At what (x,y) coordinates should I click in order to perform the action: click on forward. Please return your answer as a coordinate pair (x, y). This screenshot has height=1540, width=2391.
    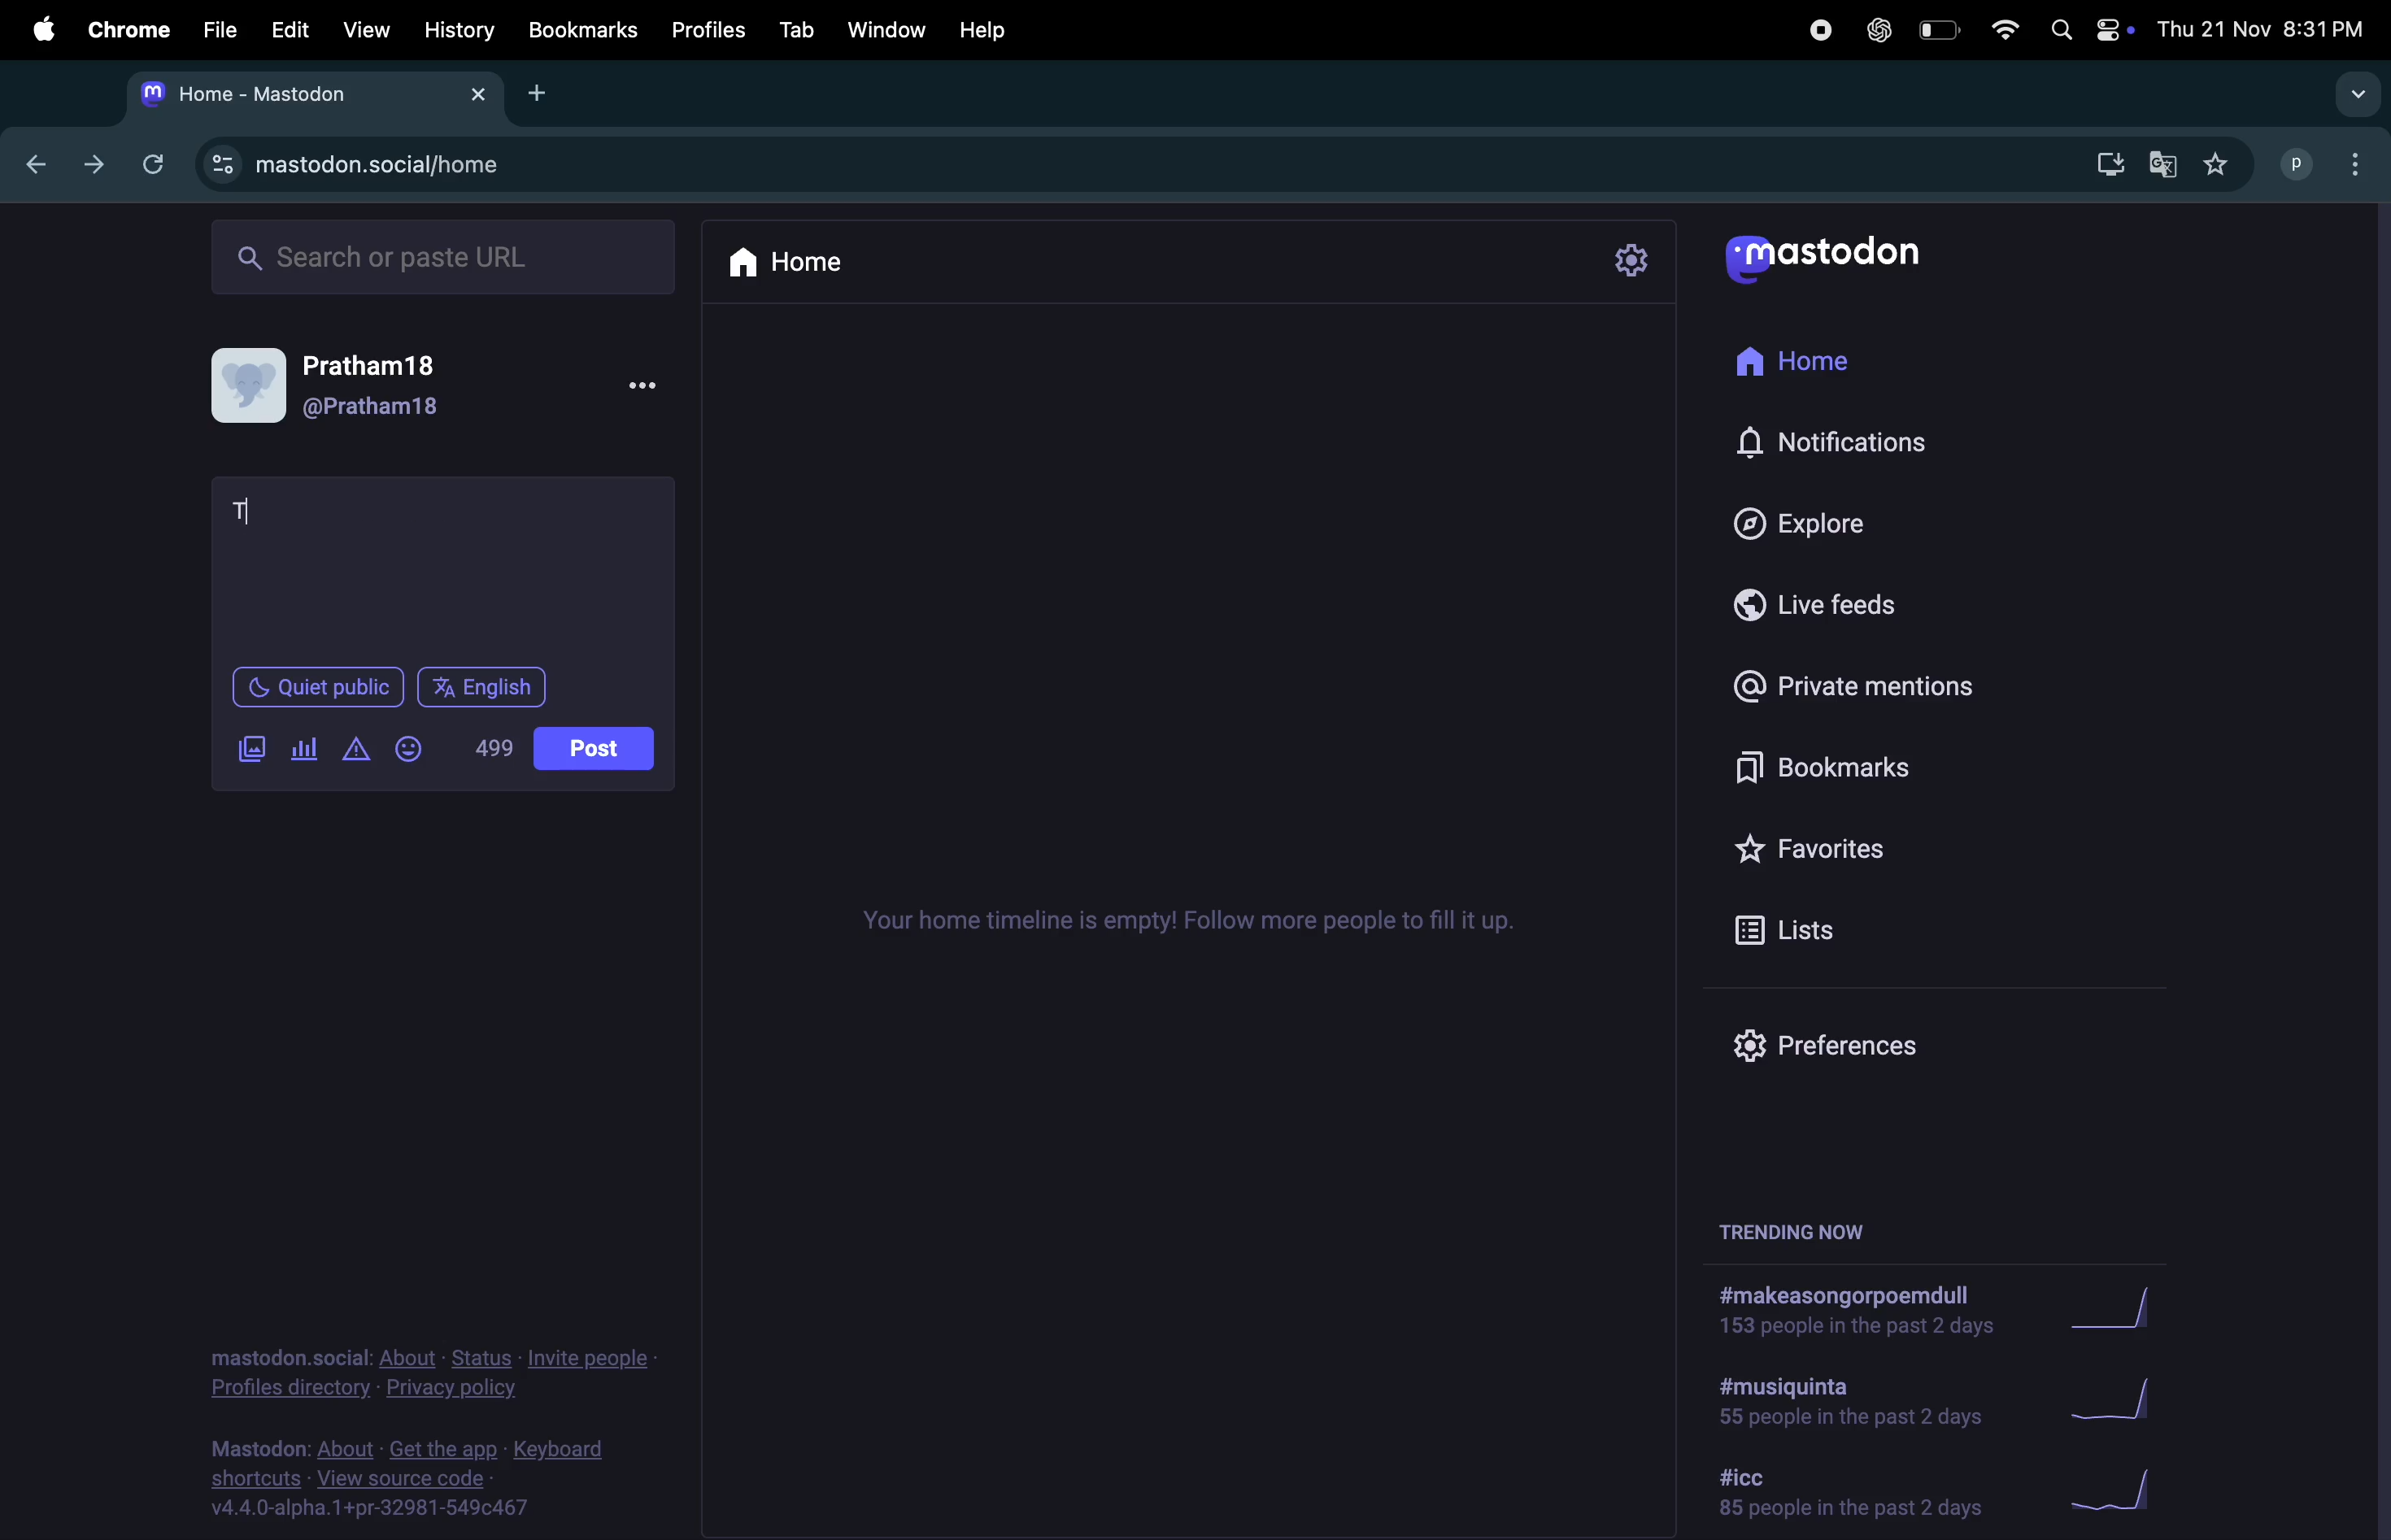
    Looking at the image, I should click on (83, 168).